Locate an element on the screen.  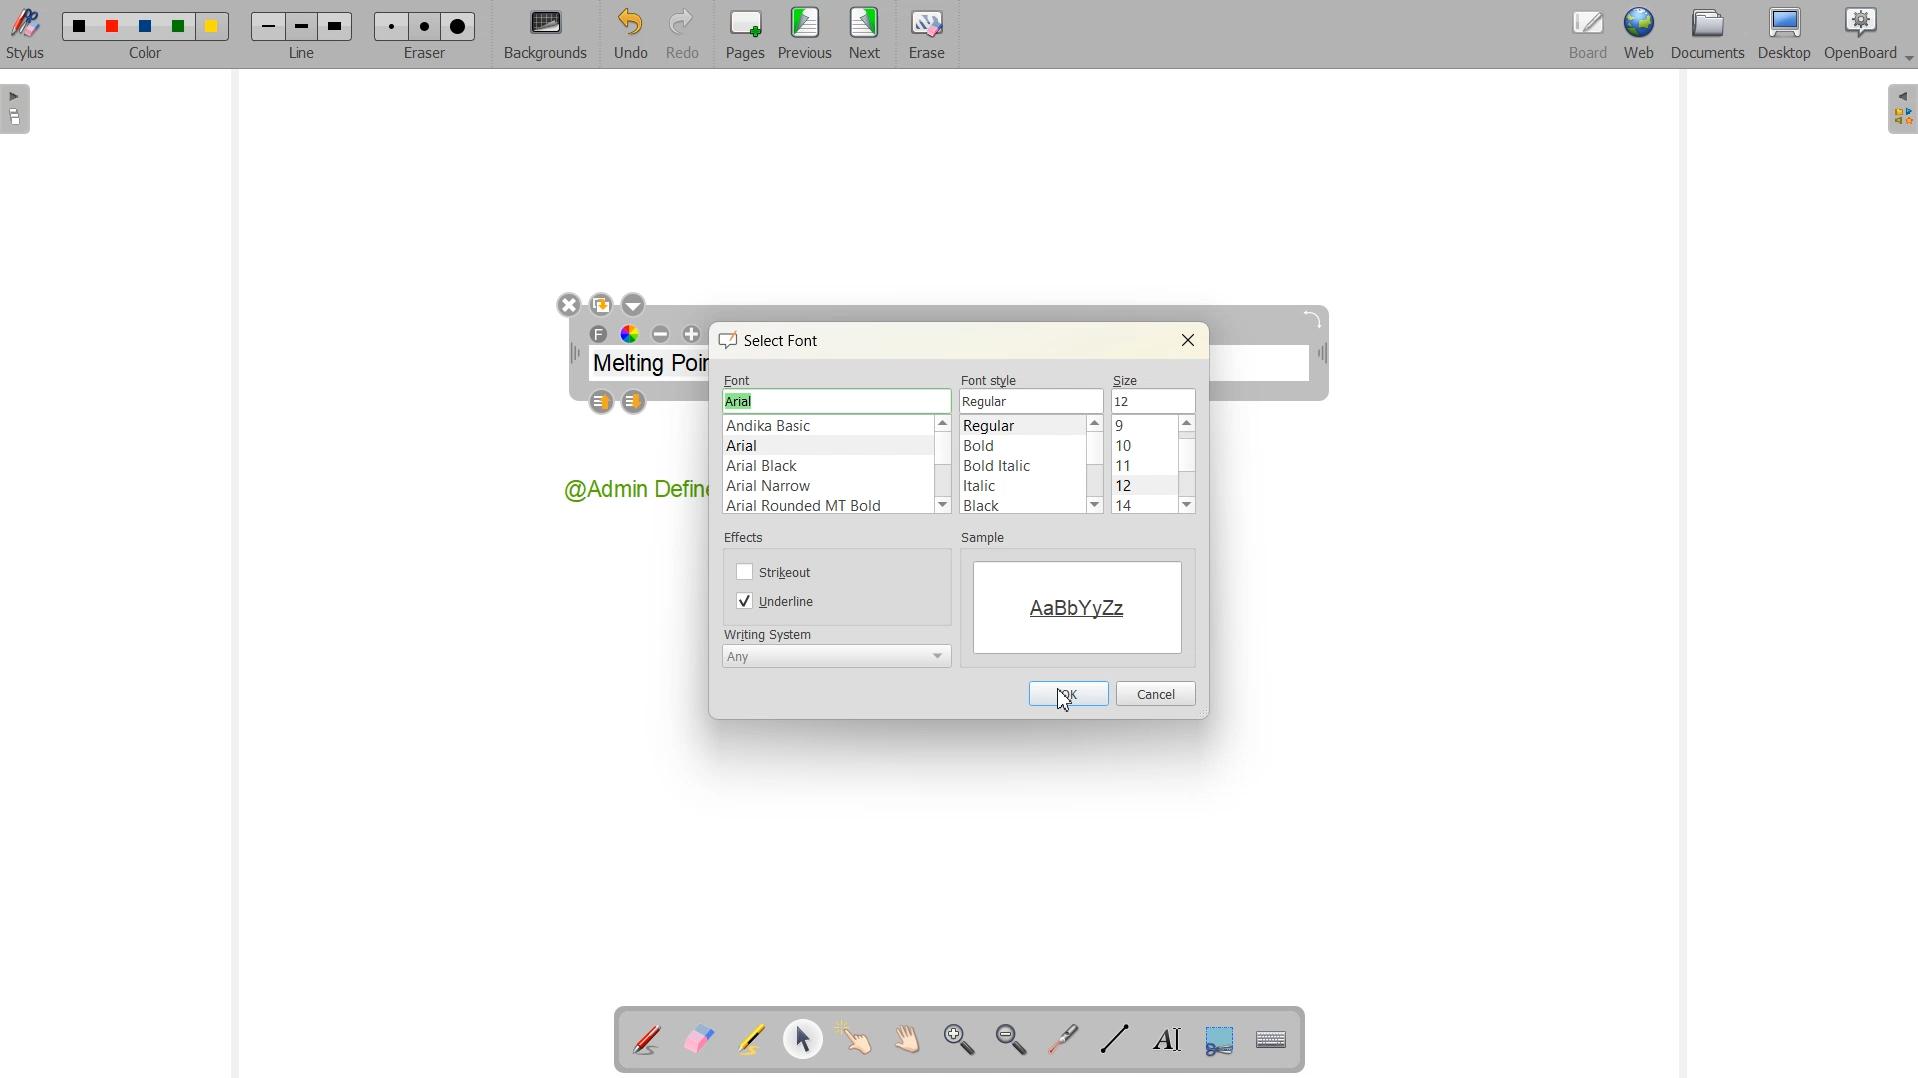
Scroll page is located at coordinates (904, 1040).